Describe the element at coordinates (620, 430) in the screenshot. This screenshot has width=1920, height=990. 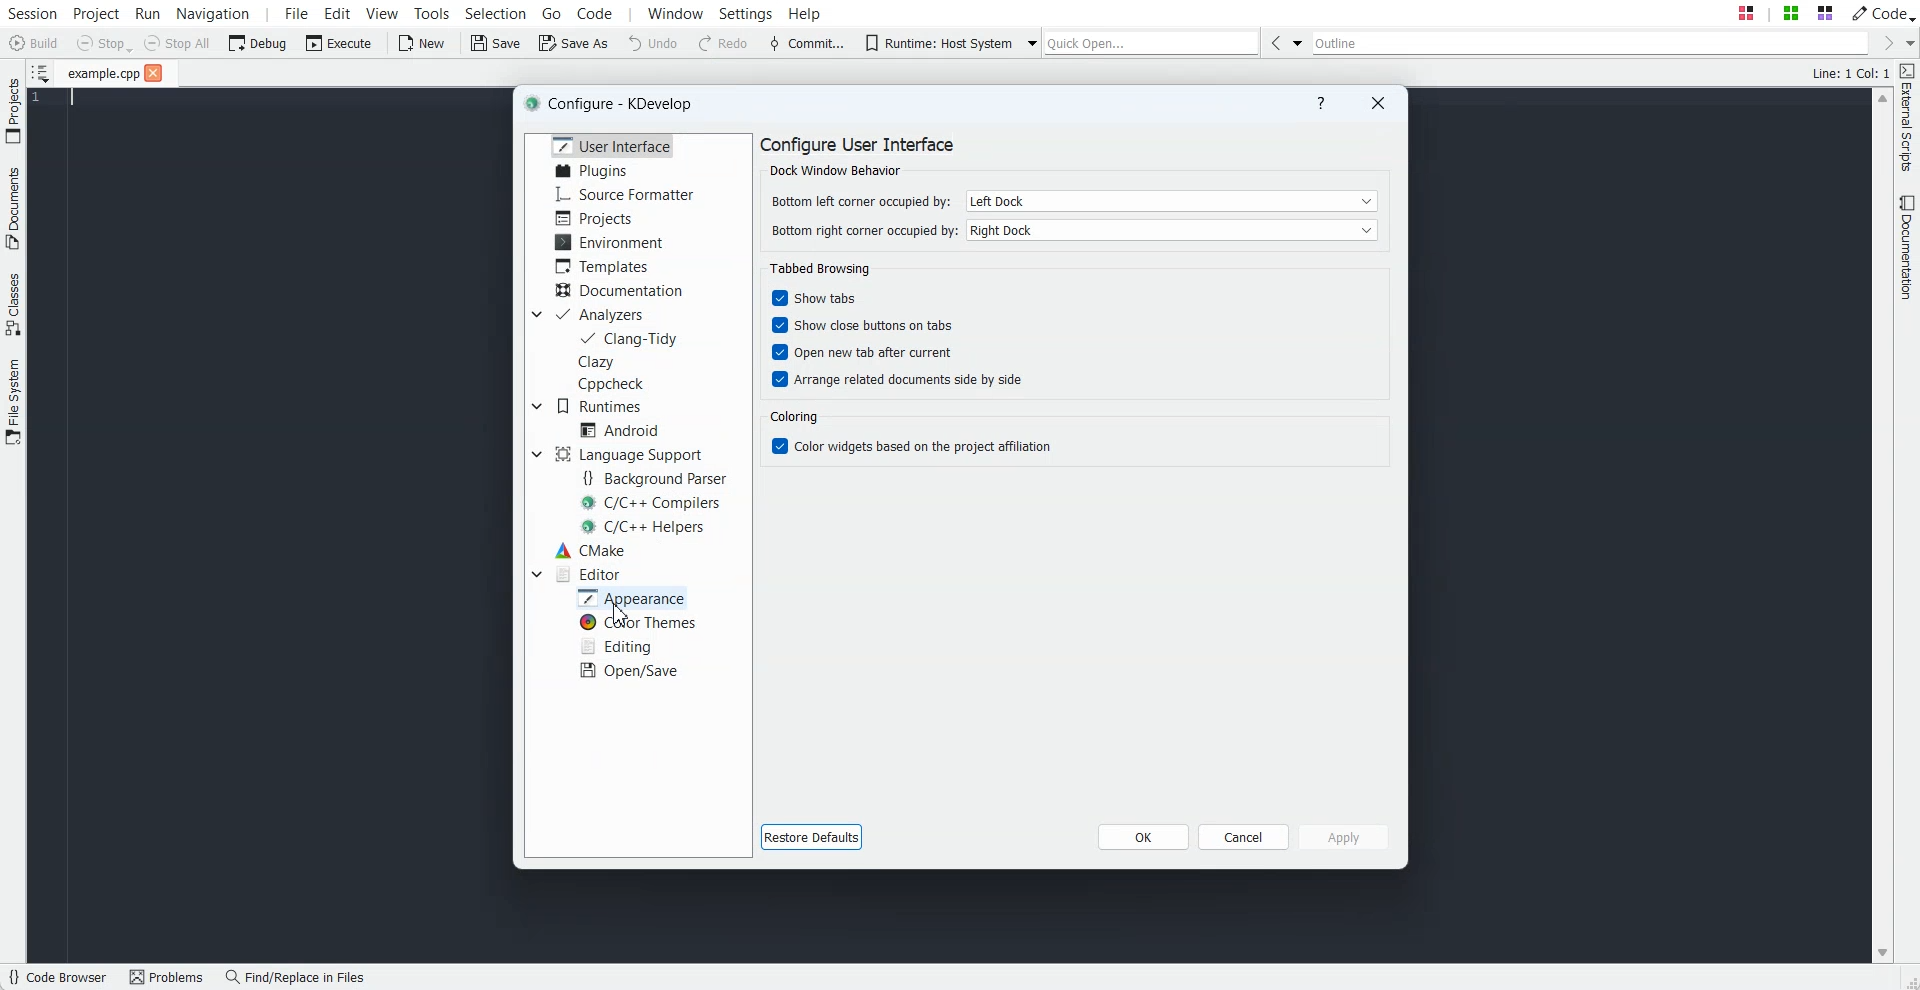
I see `Android` at that location.